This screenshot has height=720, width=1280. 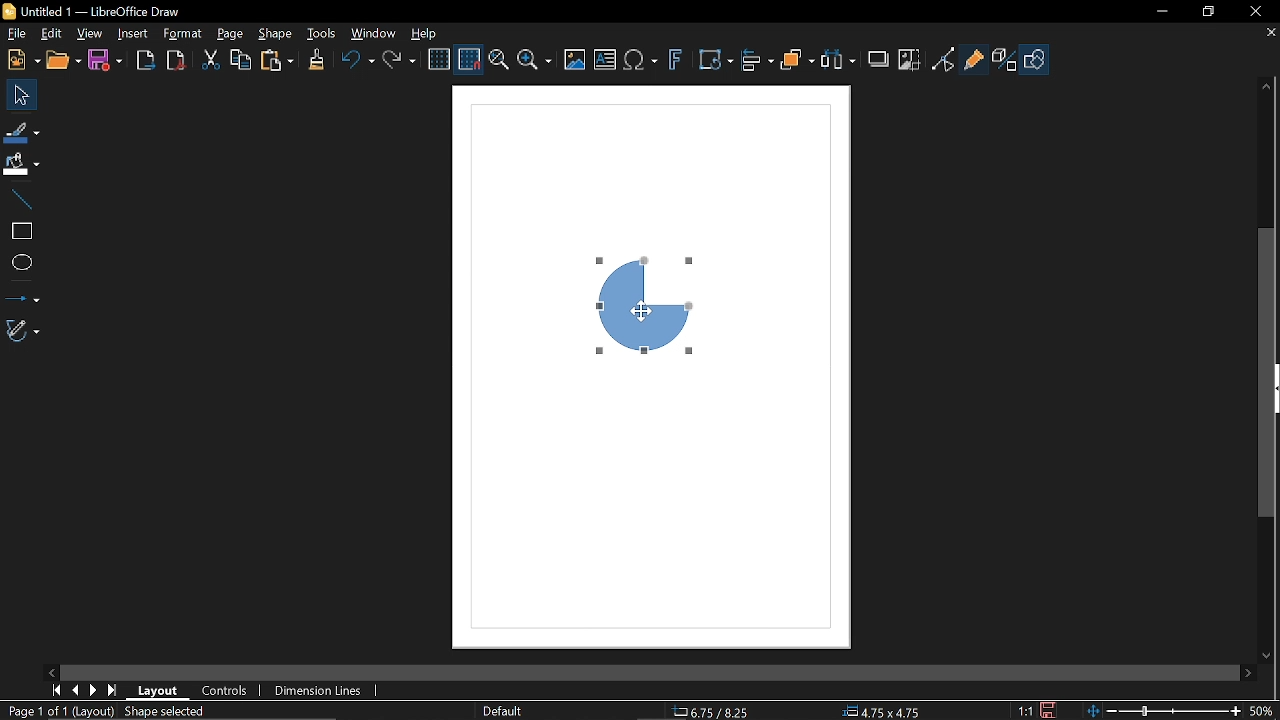 I want to click on Cut, so click(x=212, y=60).